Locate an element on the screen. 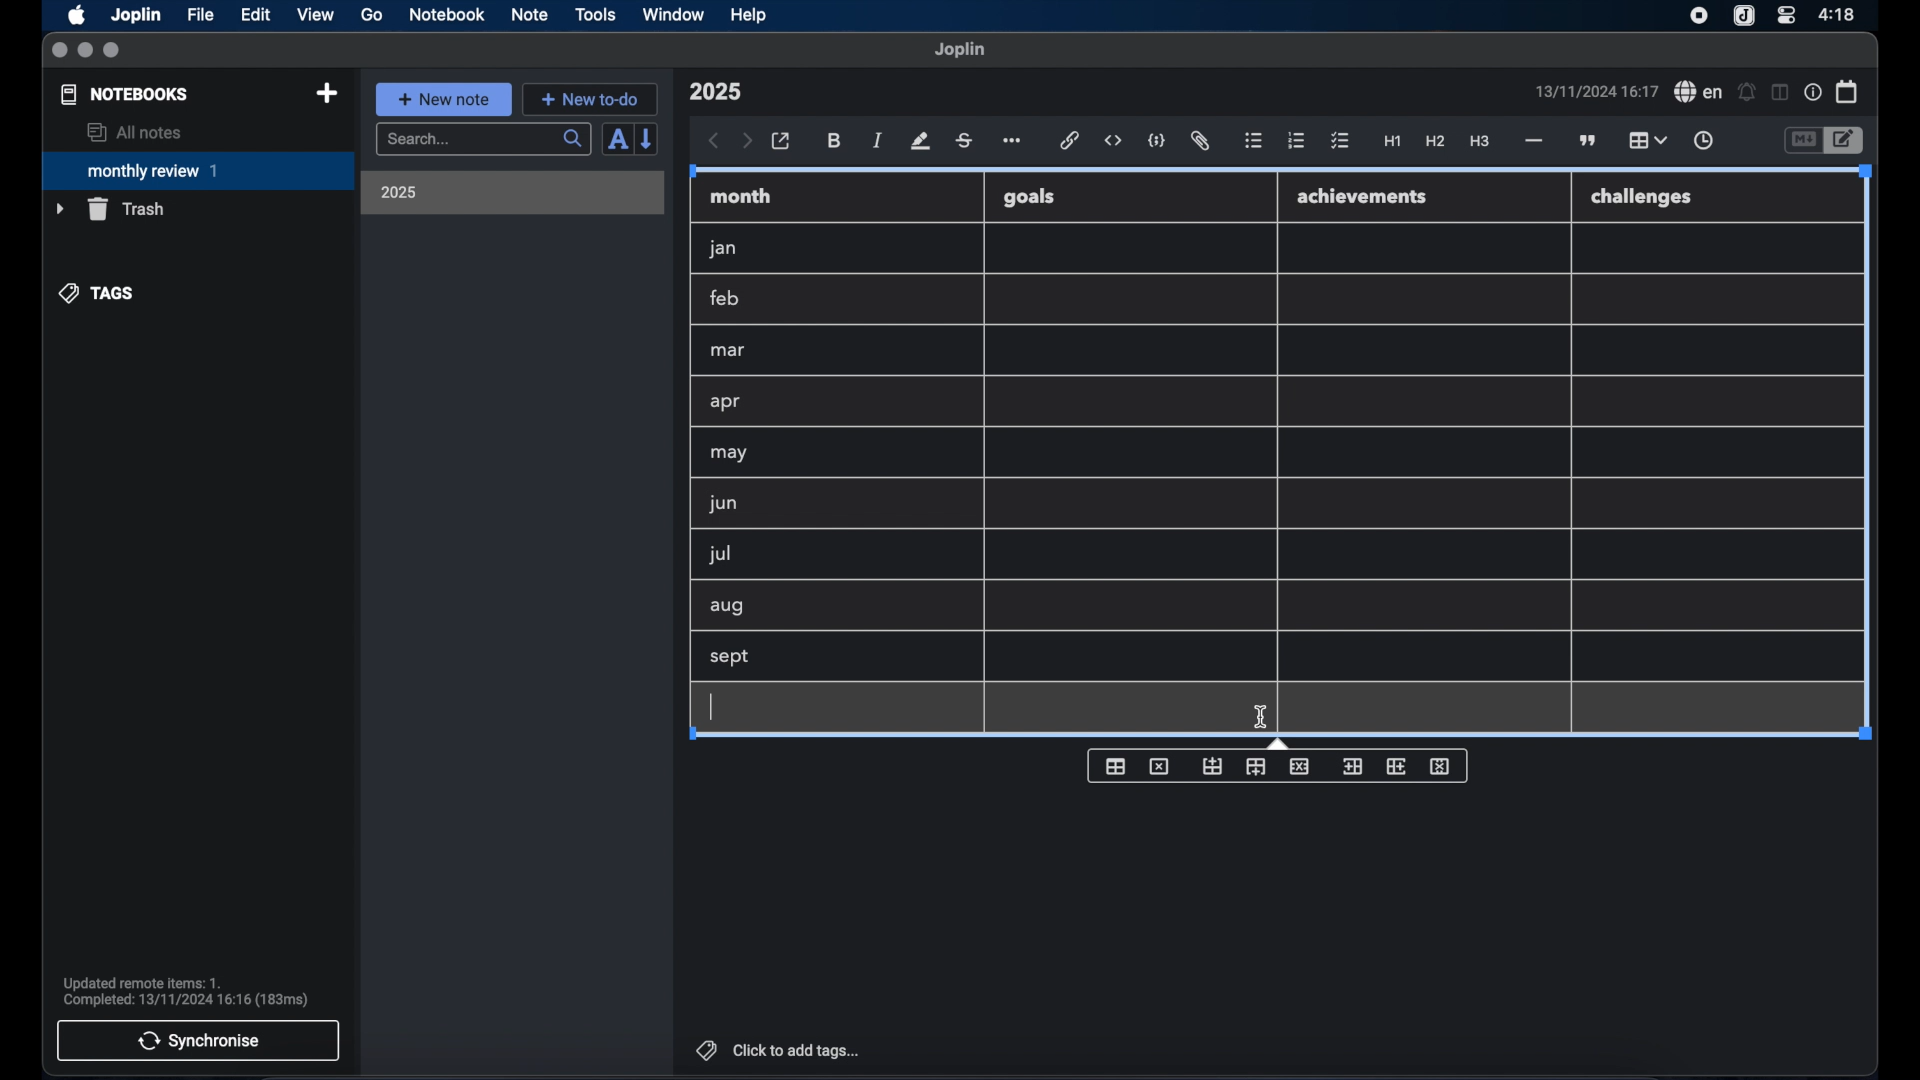 The width and height of the screenshot is (1920, 1080). back is located at coordinates (714, 141).